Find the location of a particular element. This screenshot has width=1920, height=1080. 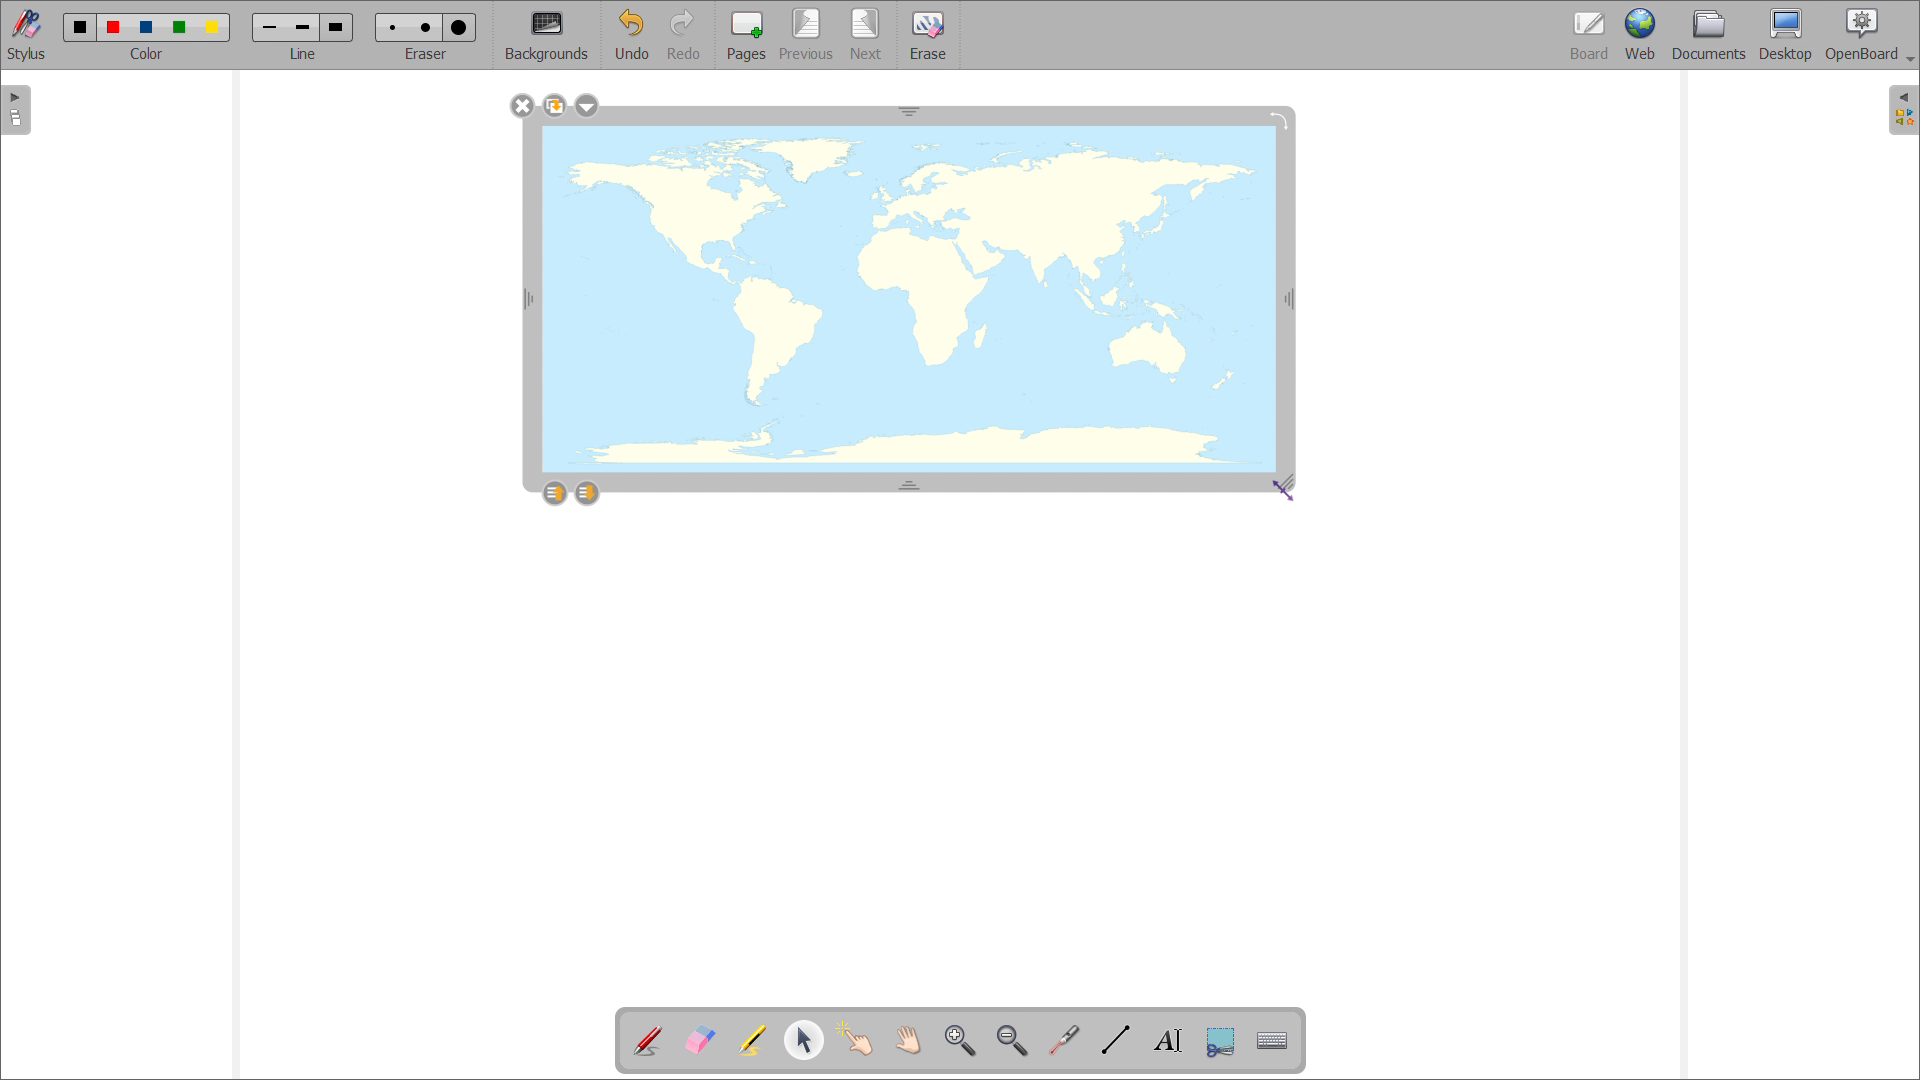

resize is located at coordinates (1291, 298).